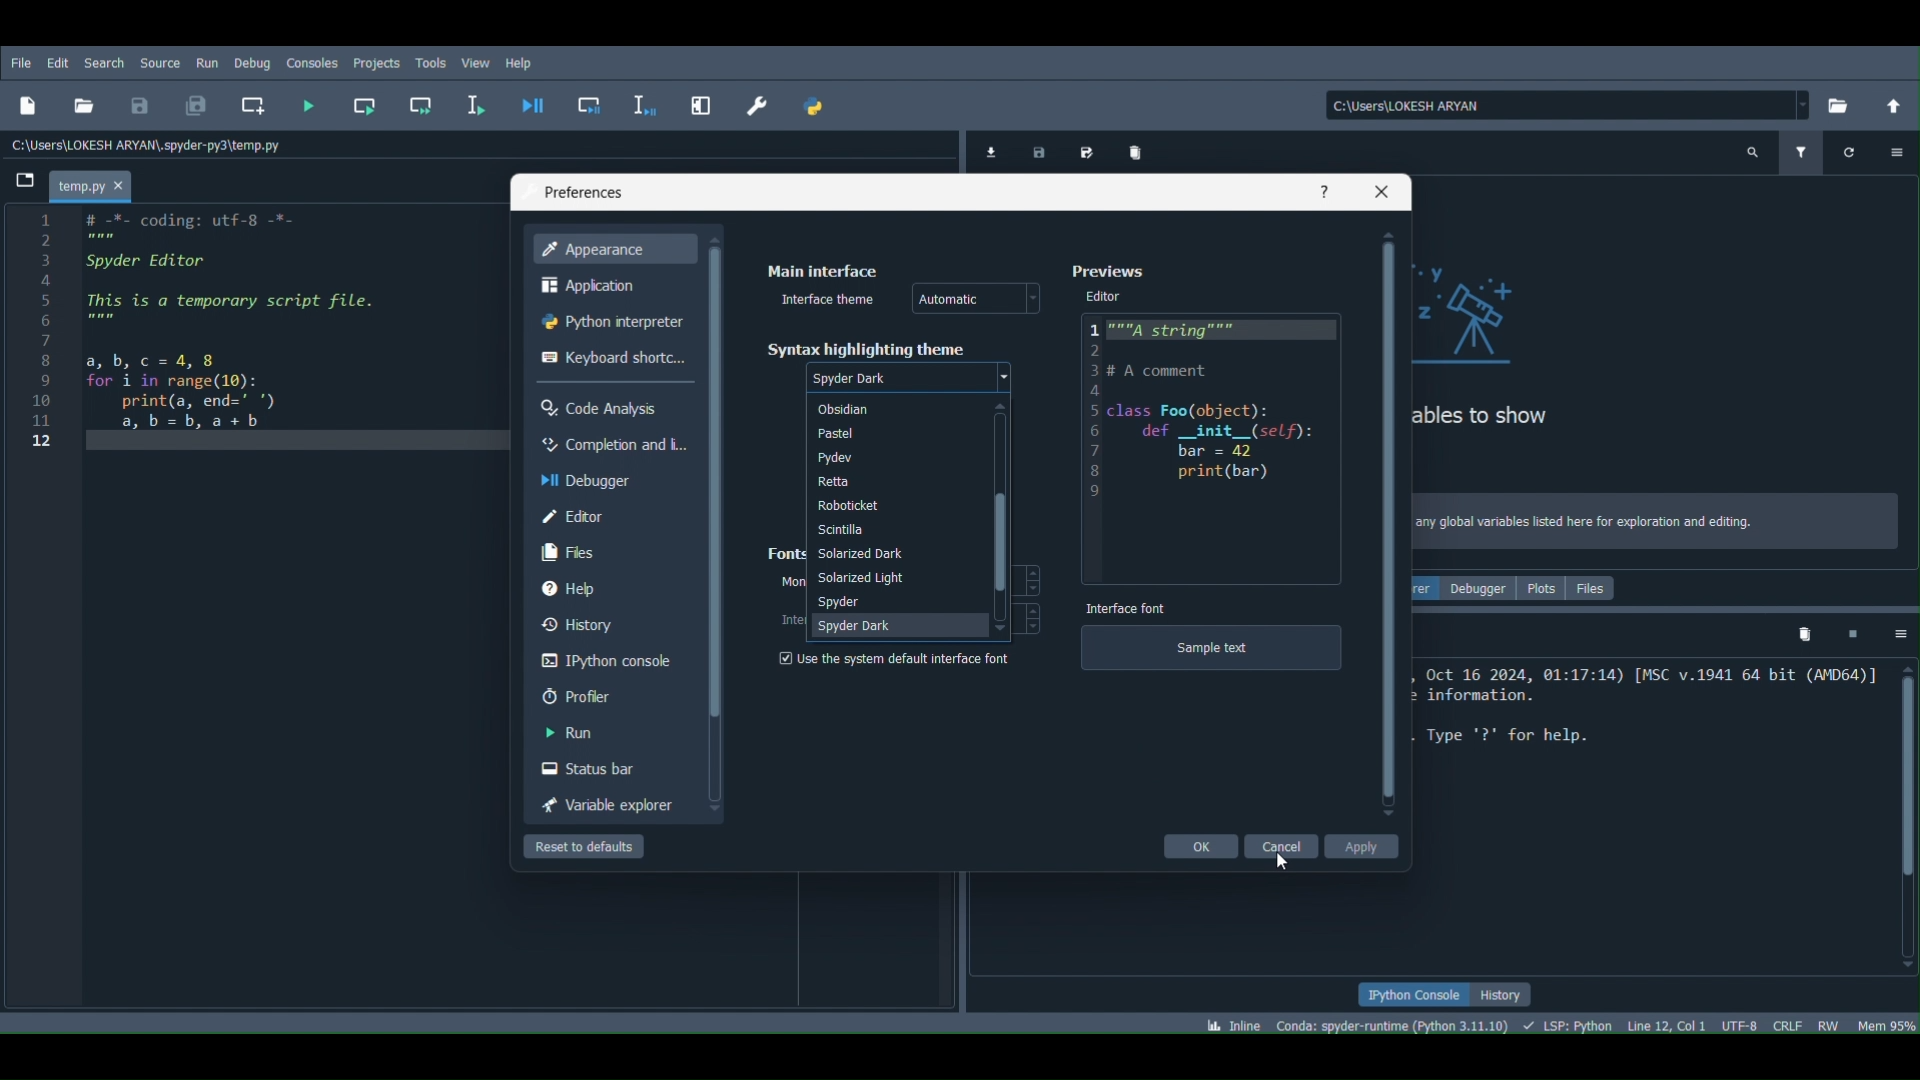 Image resolution: width=1920 pixels, height=1080 pixels. I want to click on Browse a working directory, so click(1846, 100).